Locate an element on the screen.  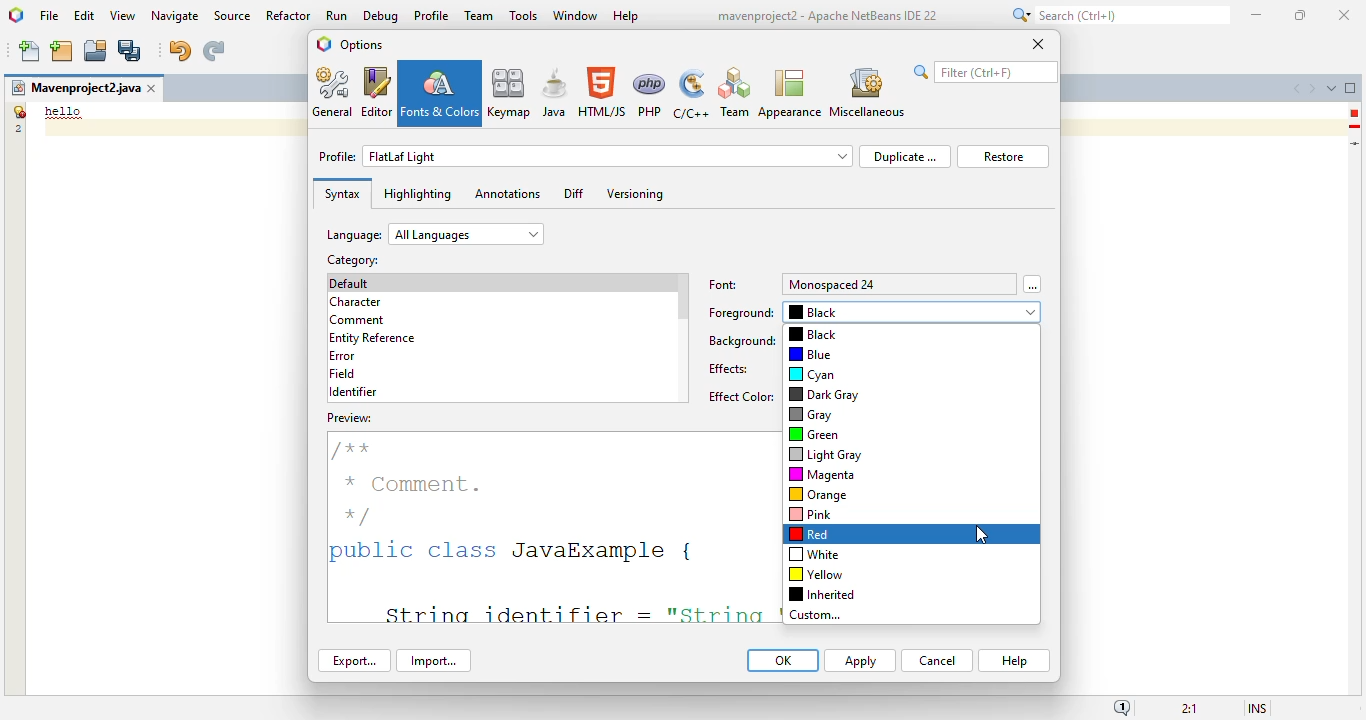
HTML/JS is located at coordinates (603, 92).